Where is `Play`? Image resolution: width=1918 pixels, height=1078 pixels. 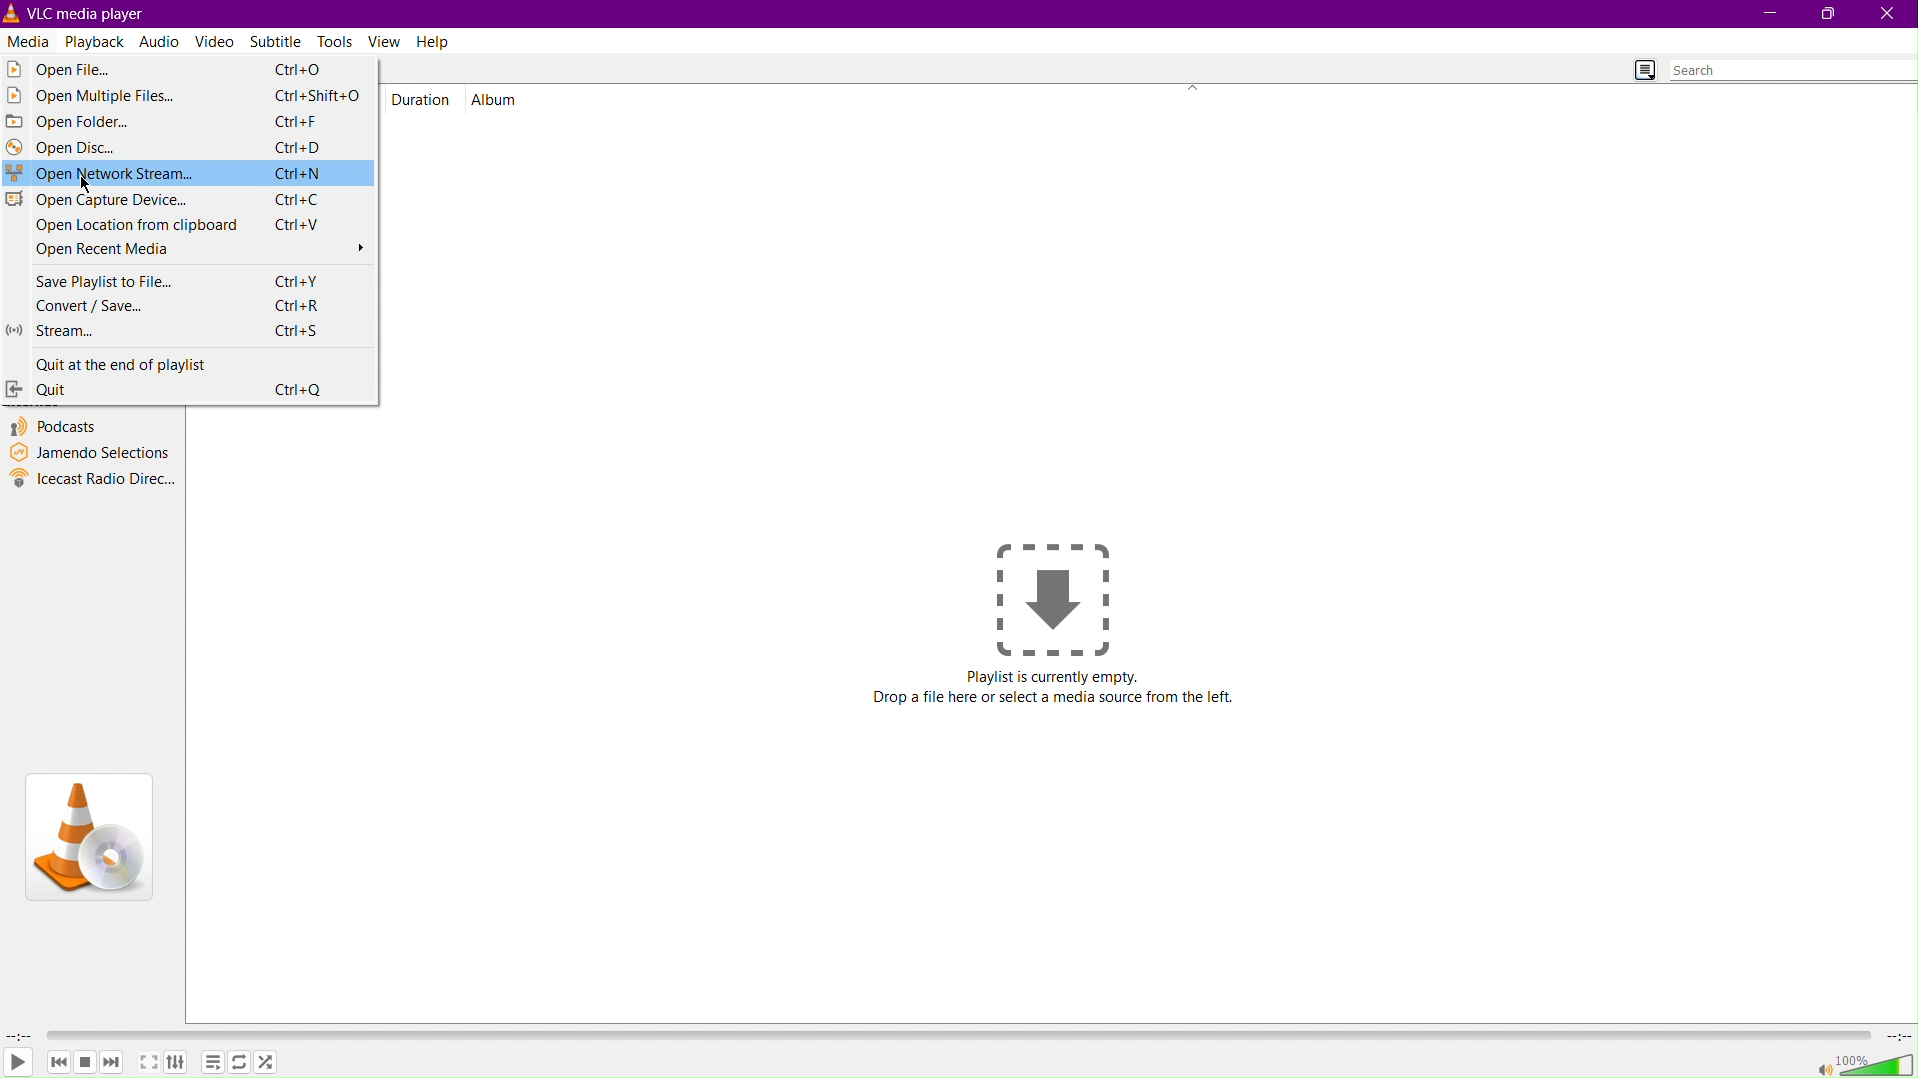 Play is located at coordinates (20, 1064).